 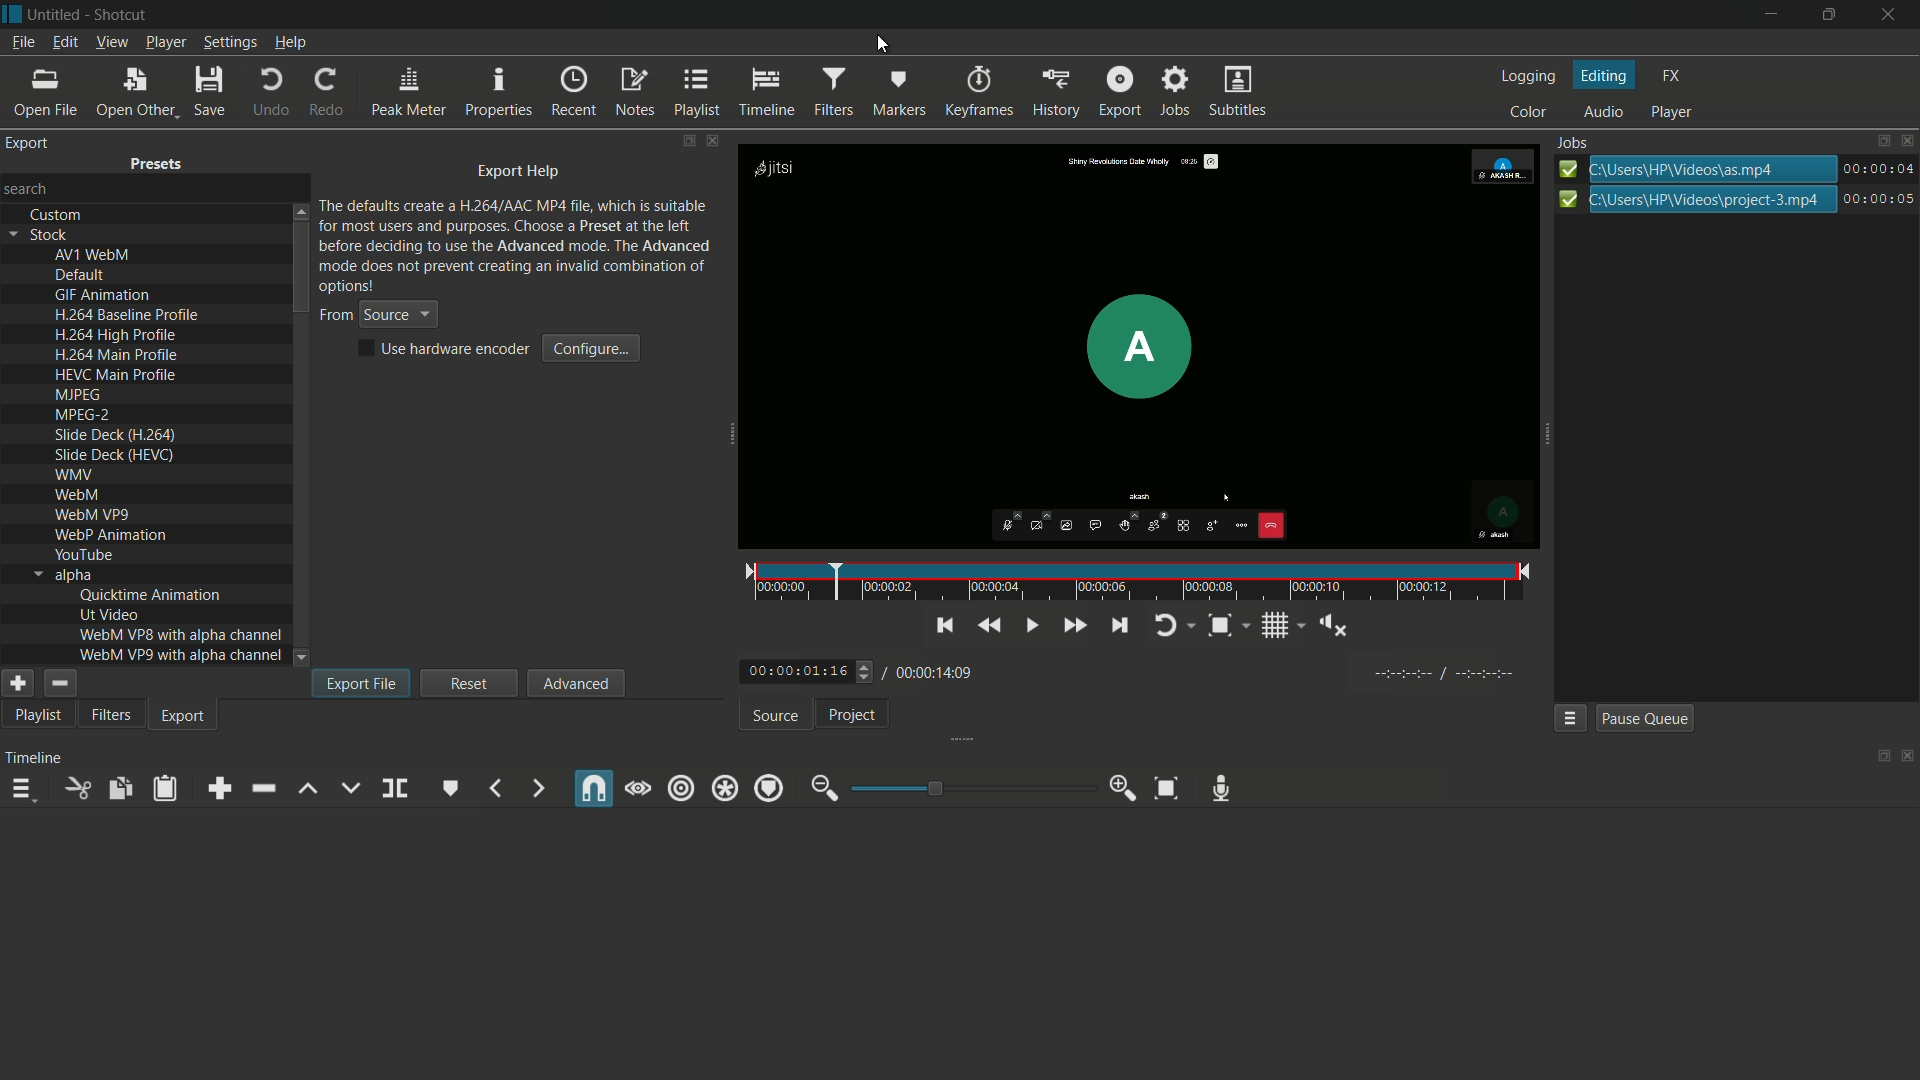 What do you see at coordinates (772, 716) in the screenshot?
I see `source` at bounding box center [772, 716].